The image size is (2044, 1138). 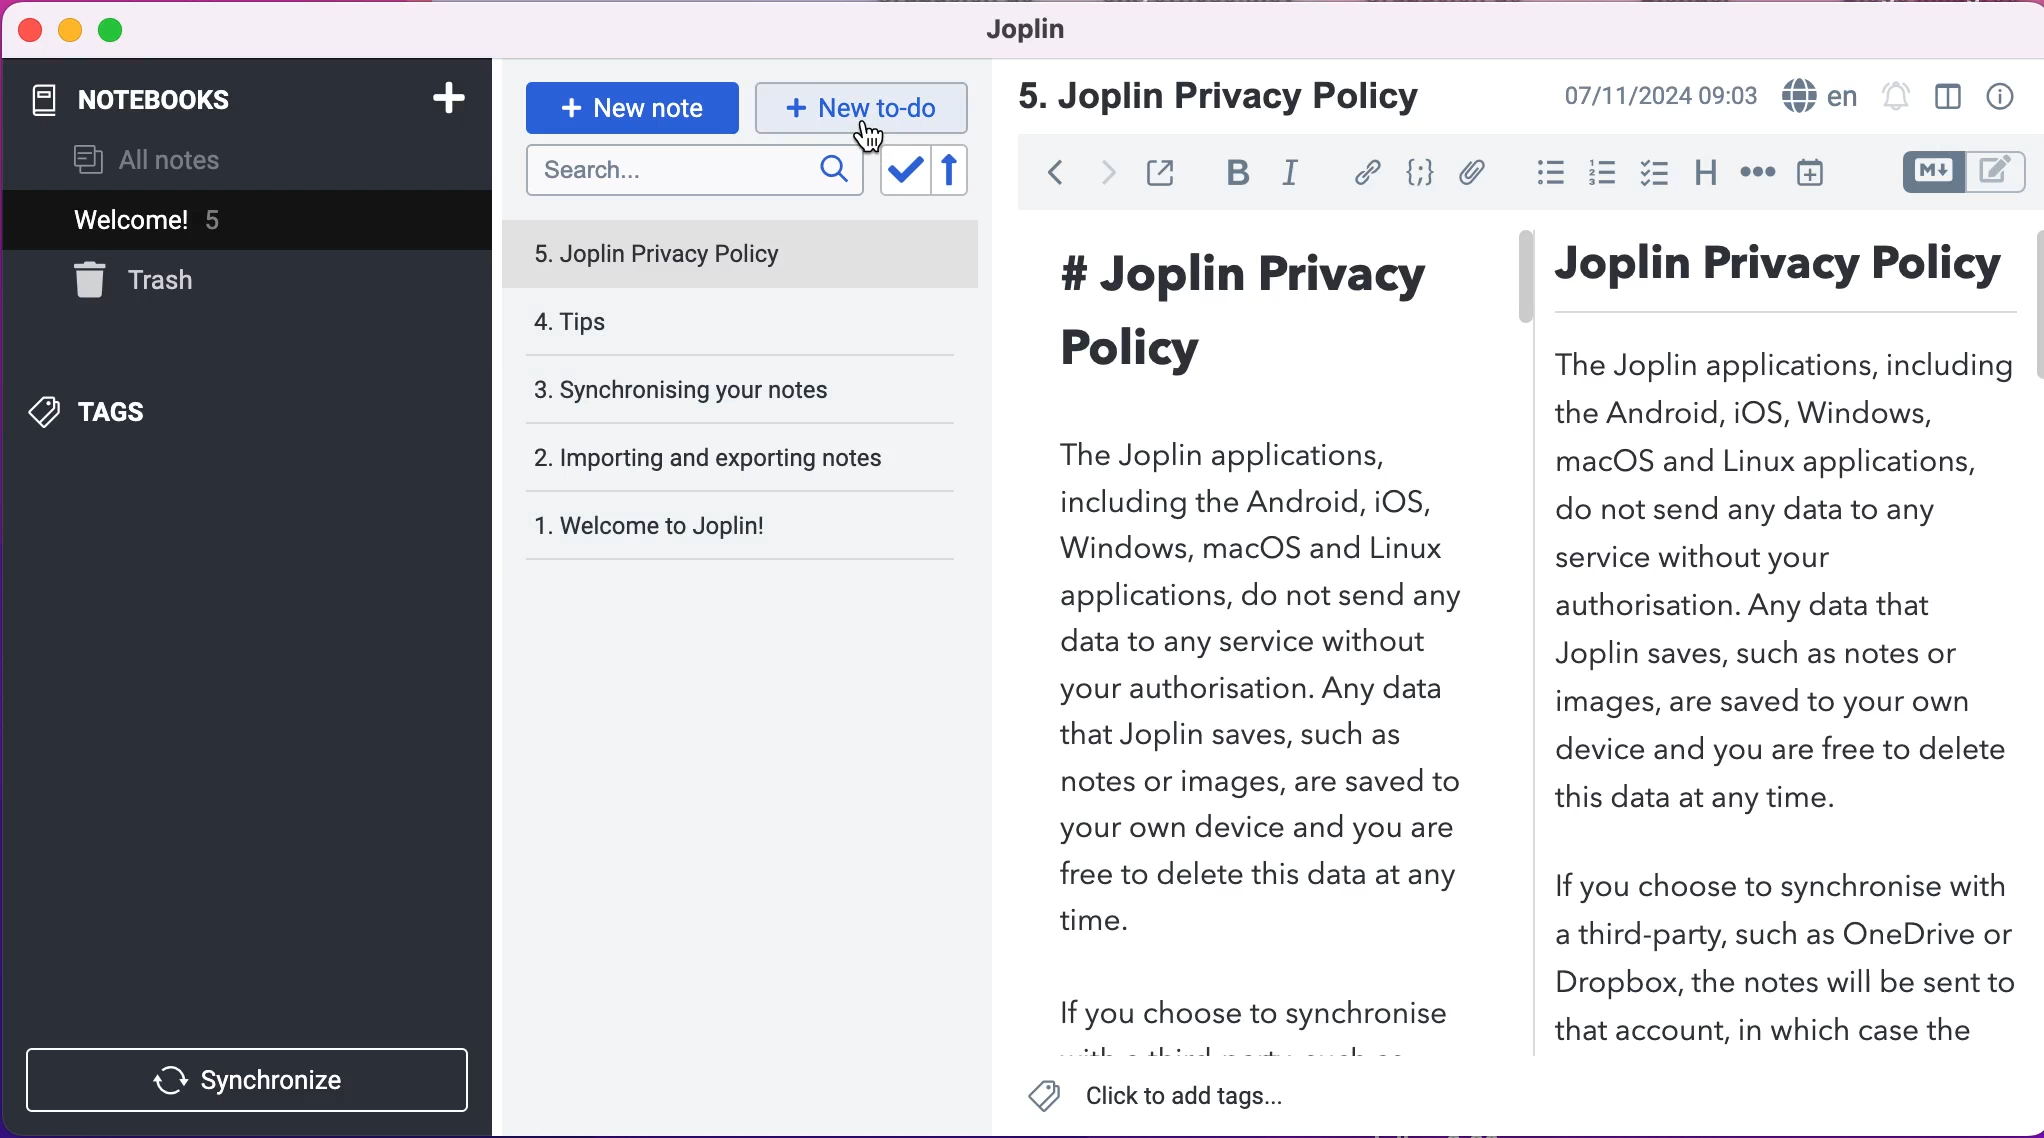 I want to click on new to-do, so click(x=869, y=106).